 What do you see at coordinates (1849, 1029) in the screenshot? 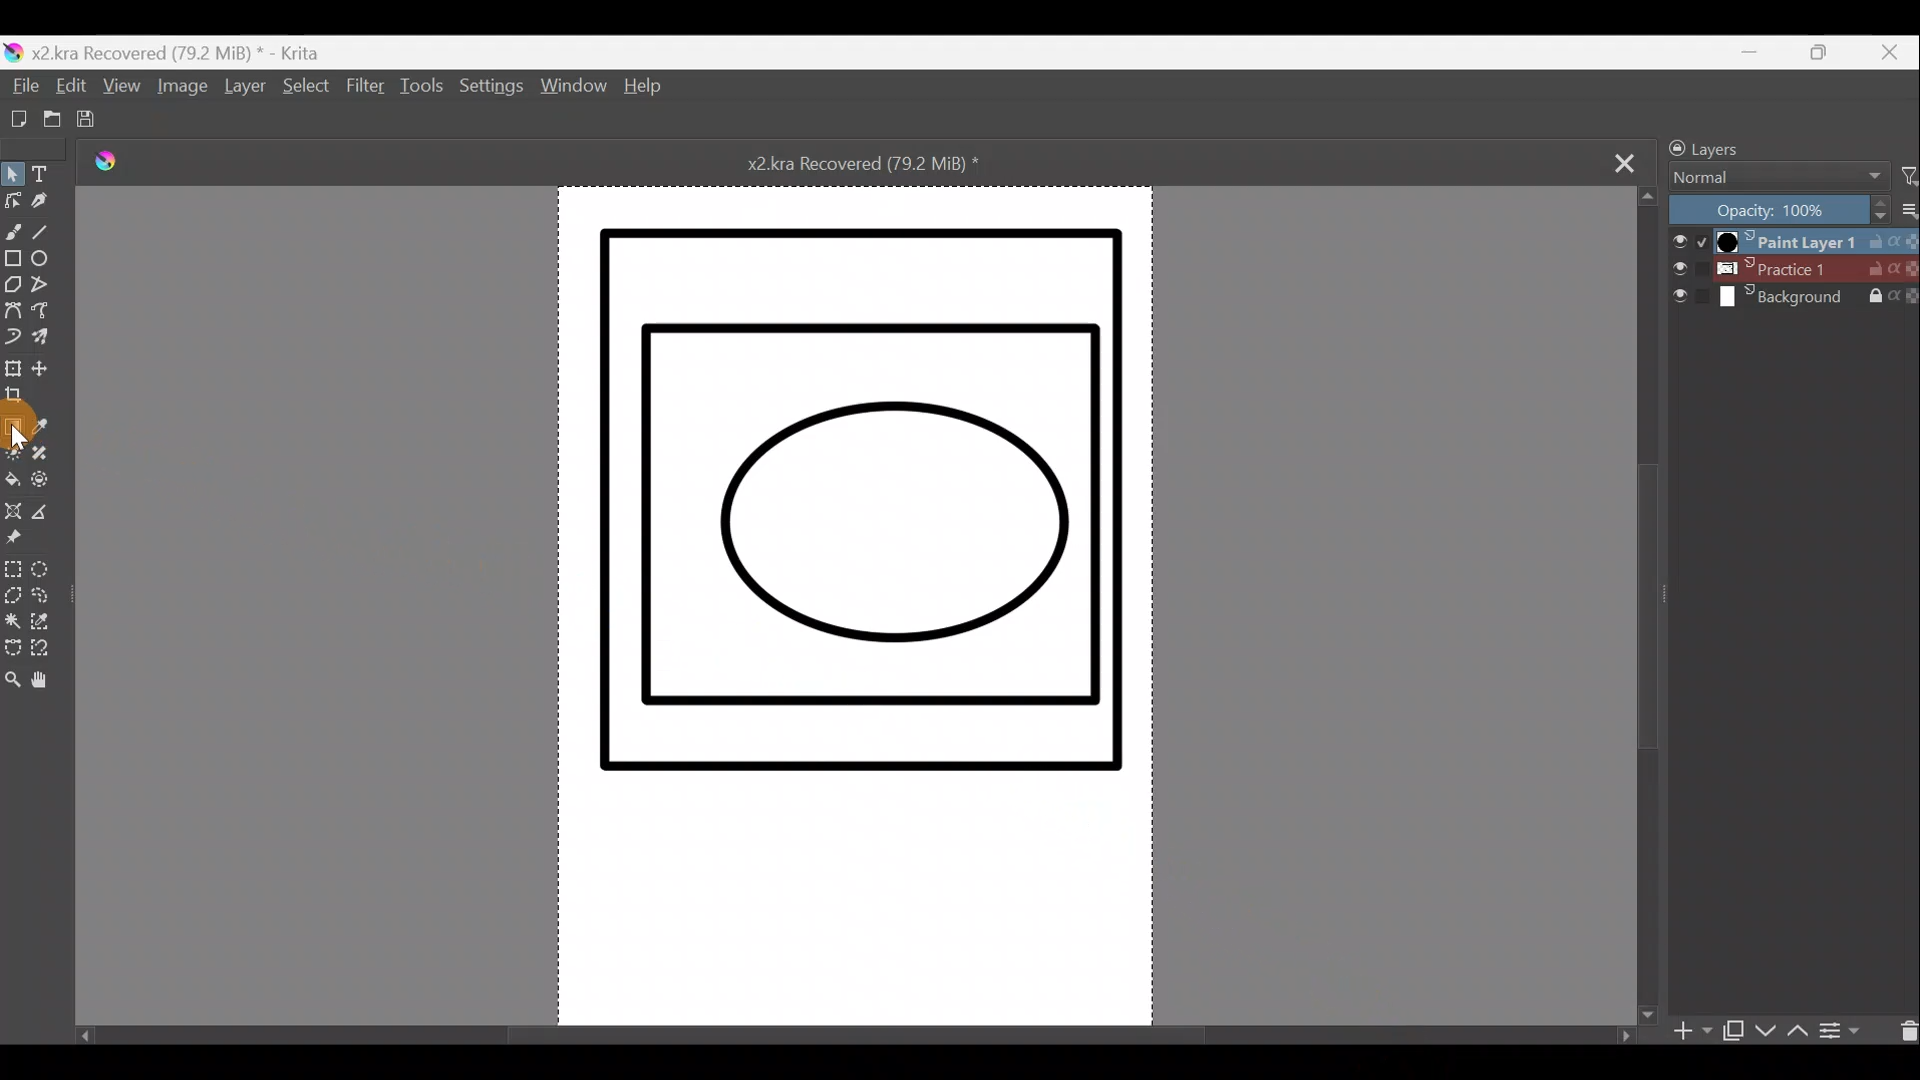
I see `View/change layer properties` at bounding box center [1849, 1029].